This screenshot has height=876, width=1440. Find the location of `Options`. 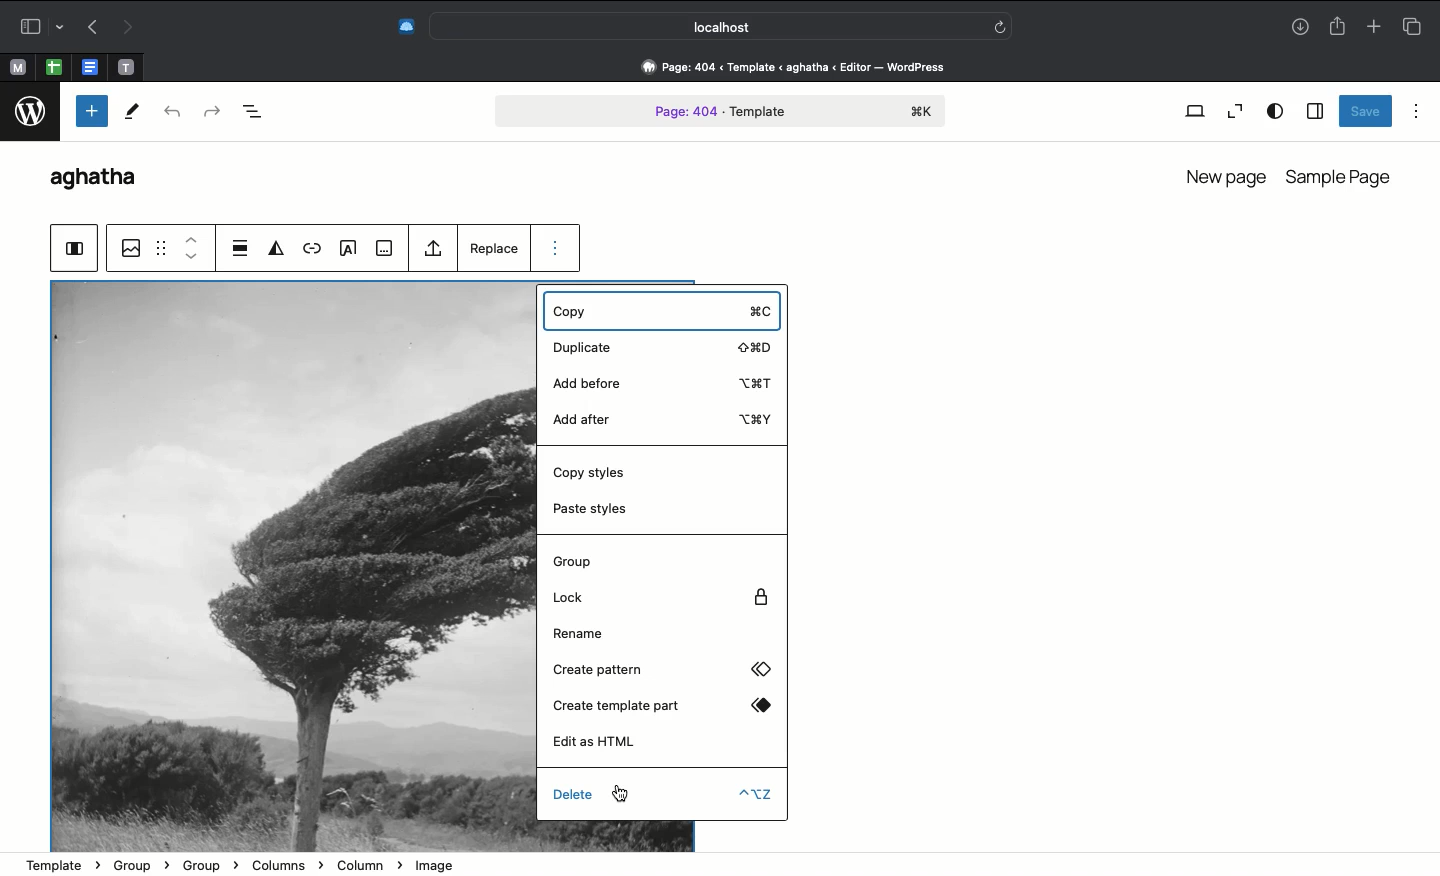

Options is located at coordinates (1417, 111).